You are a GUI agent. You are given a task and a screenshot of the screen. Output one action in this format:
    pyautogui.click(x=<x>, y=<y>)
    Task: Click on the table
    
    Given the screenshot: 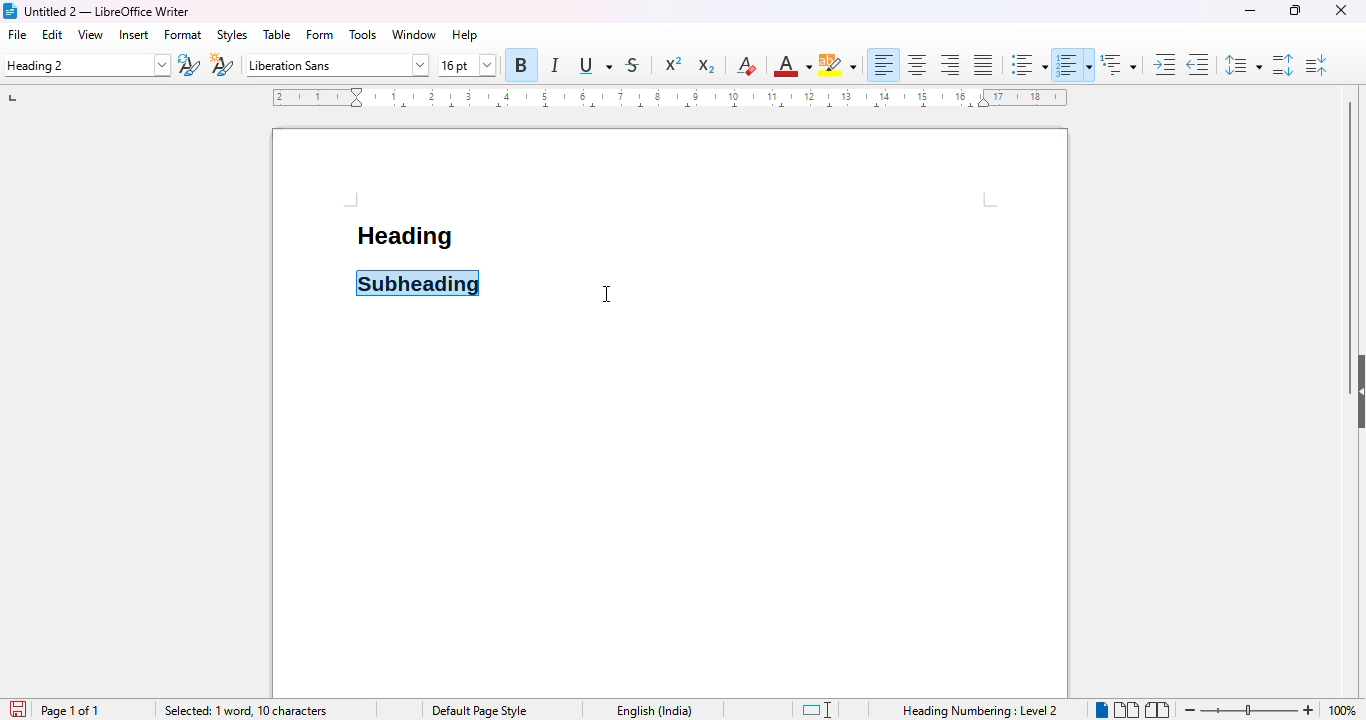 What is the action you would take?
    pyautogui.click(x=277, y=34)
    